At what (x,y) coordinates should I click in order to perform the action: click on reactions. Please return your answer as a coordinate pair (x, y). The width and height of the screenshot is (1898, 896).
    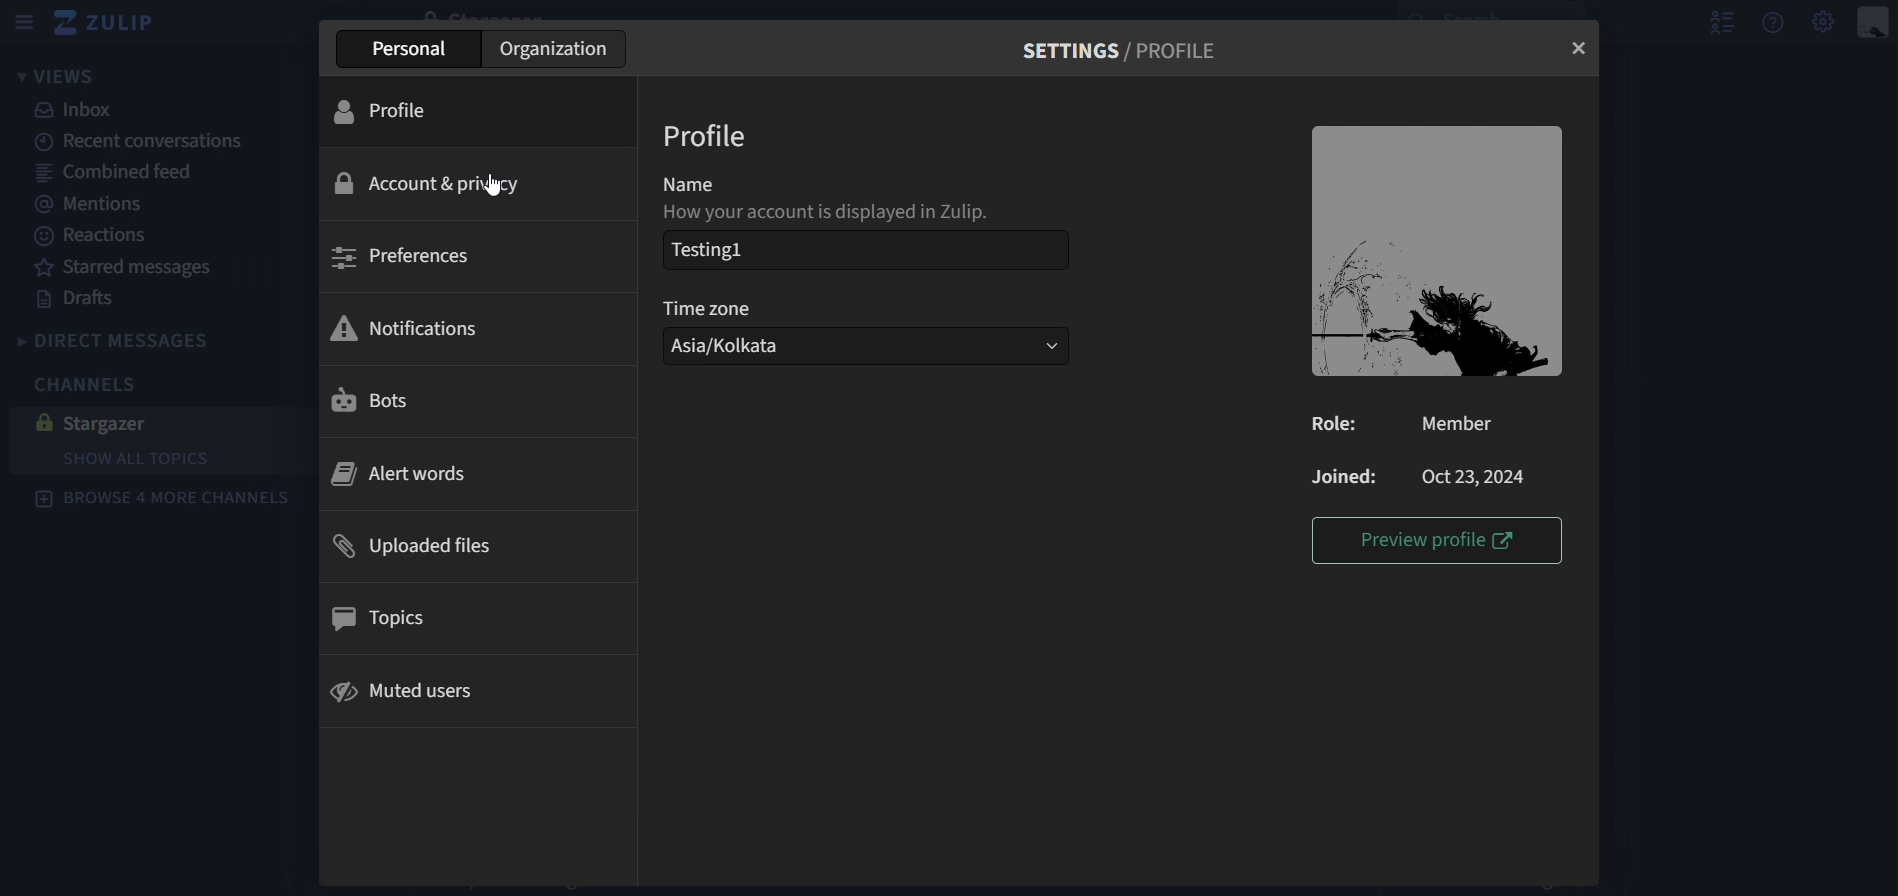
    Looking at the image, I should click on (92, 237).